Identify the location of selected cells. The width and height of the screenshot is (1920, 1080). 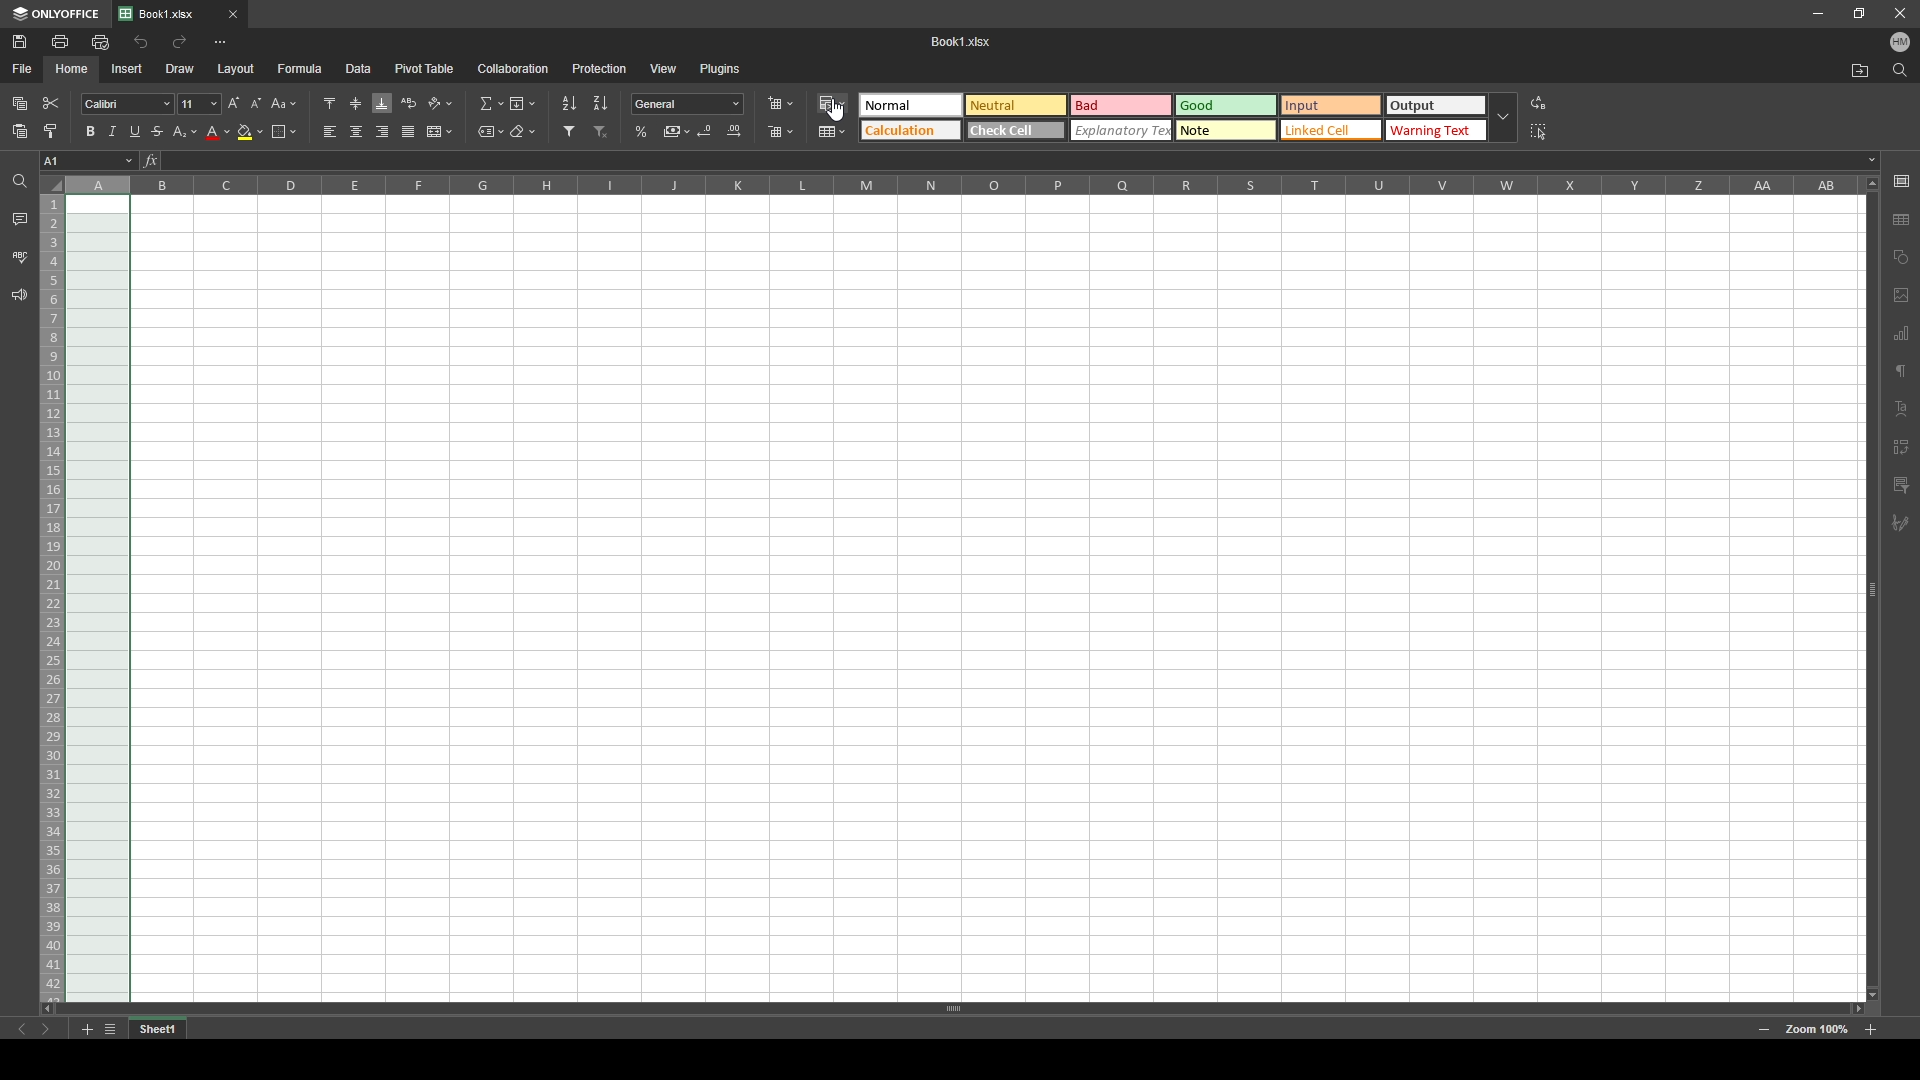
(97, 599).